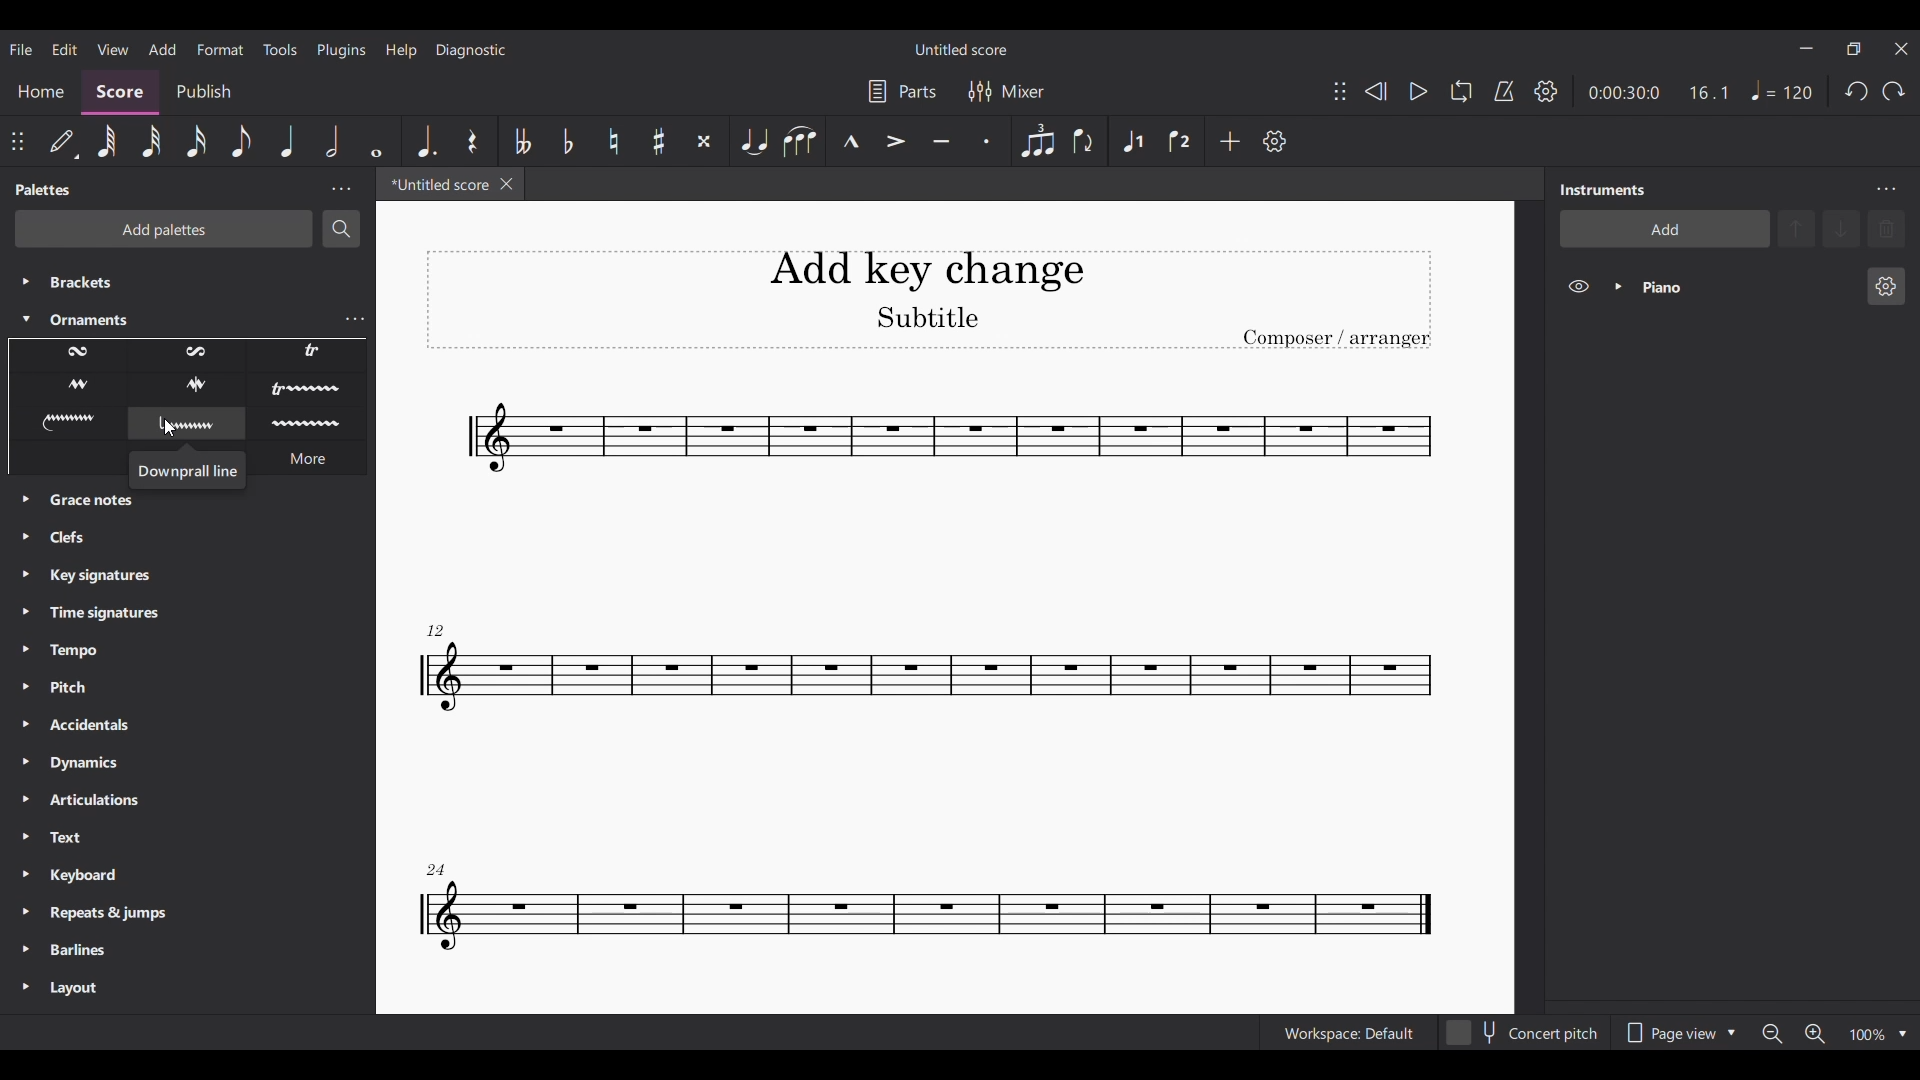 This screenshot has height=1080, width=1920. I want to click on Tie, so click(753, 141).